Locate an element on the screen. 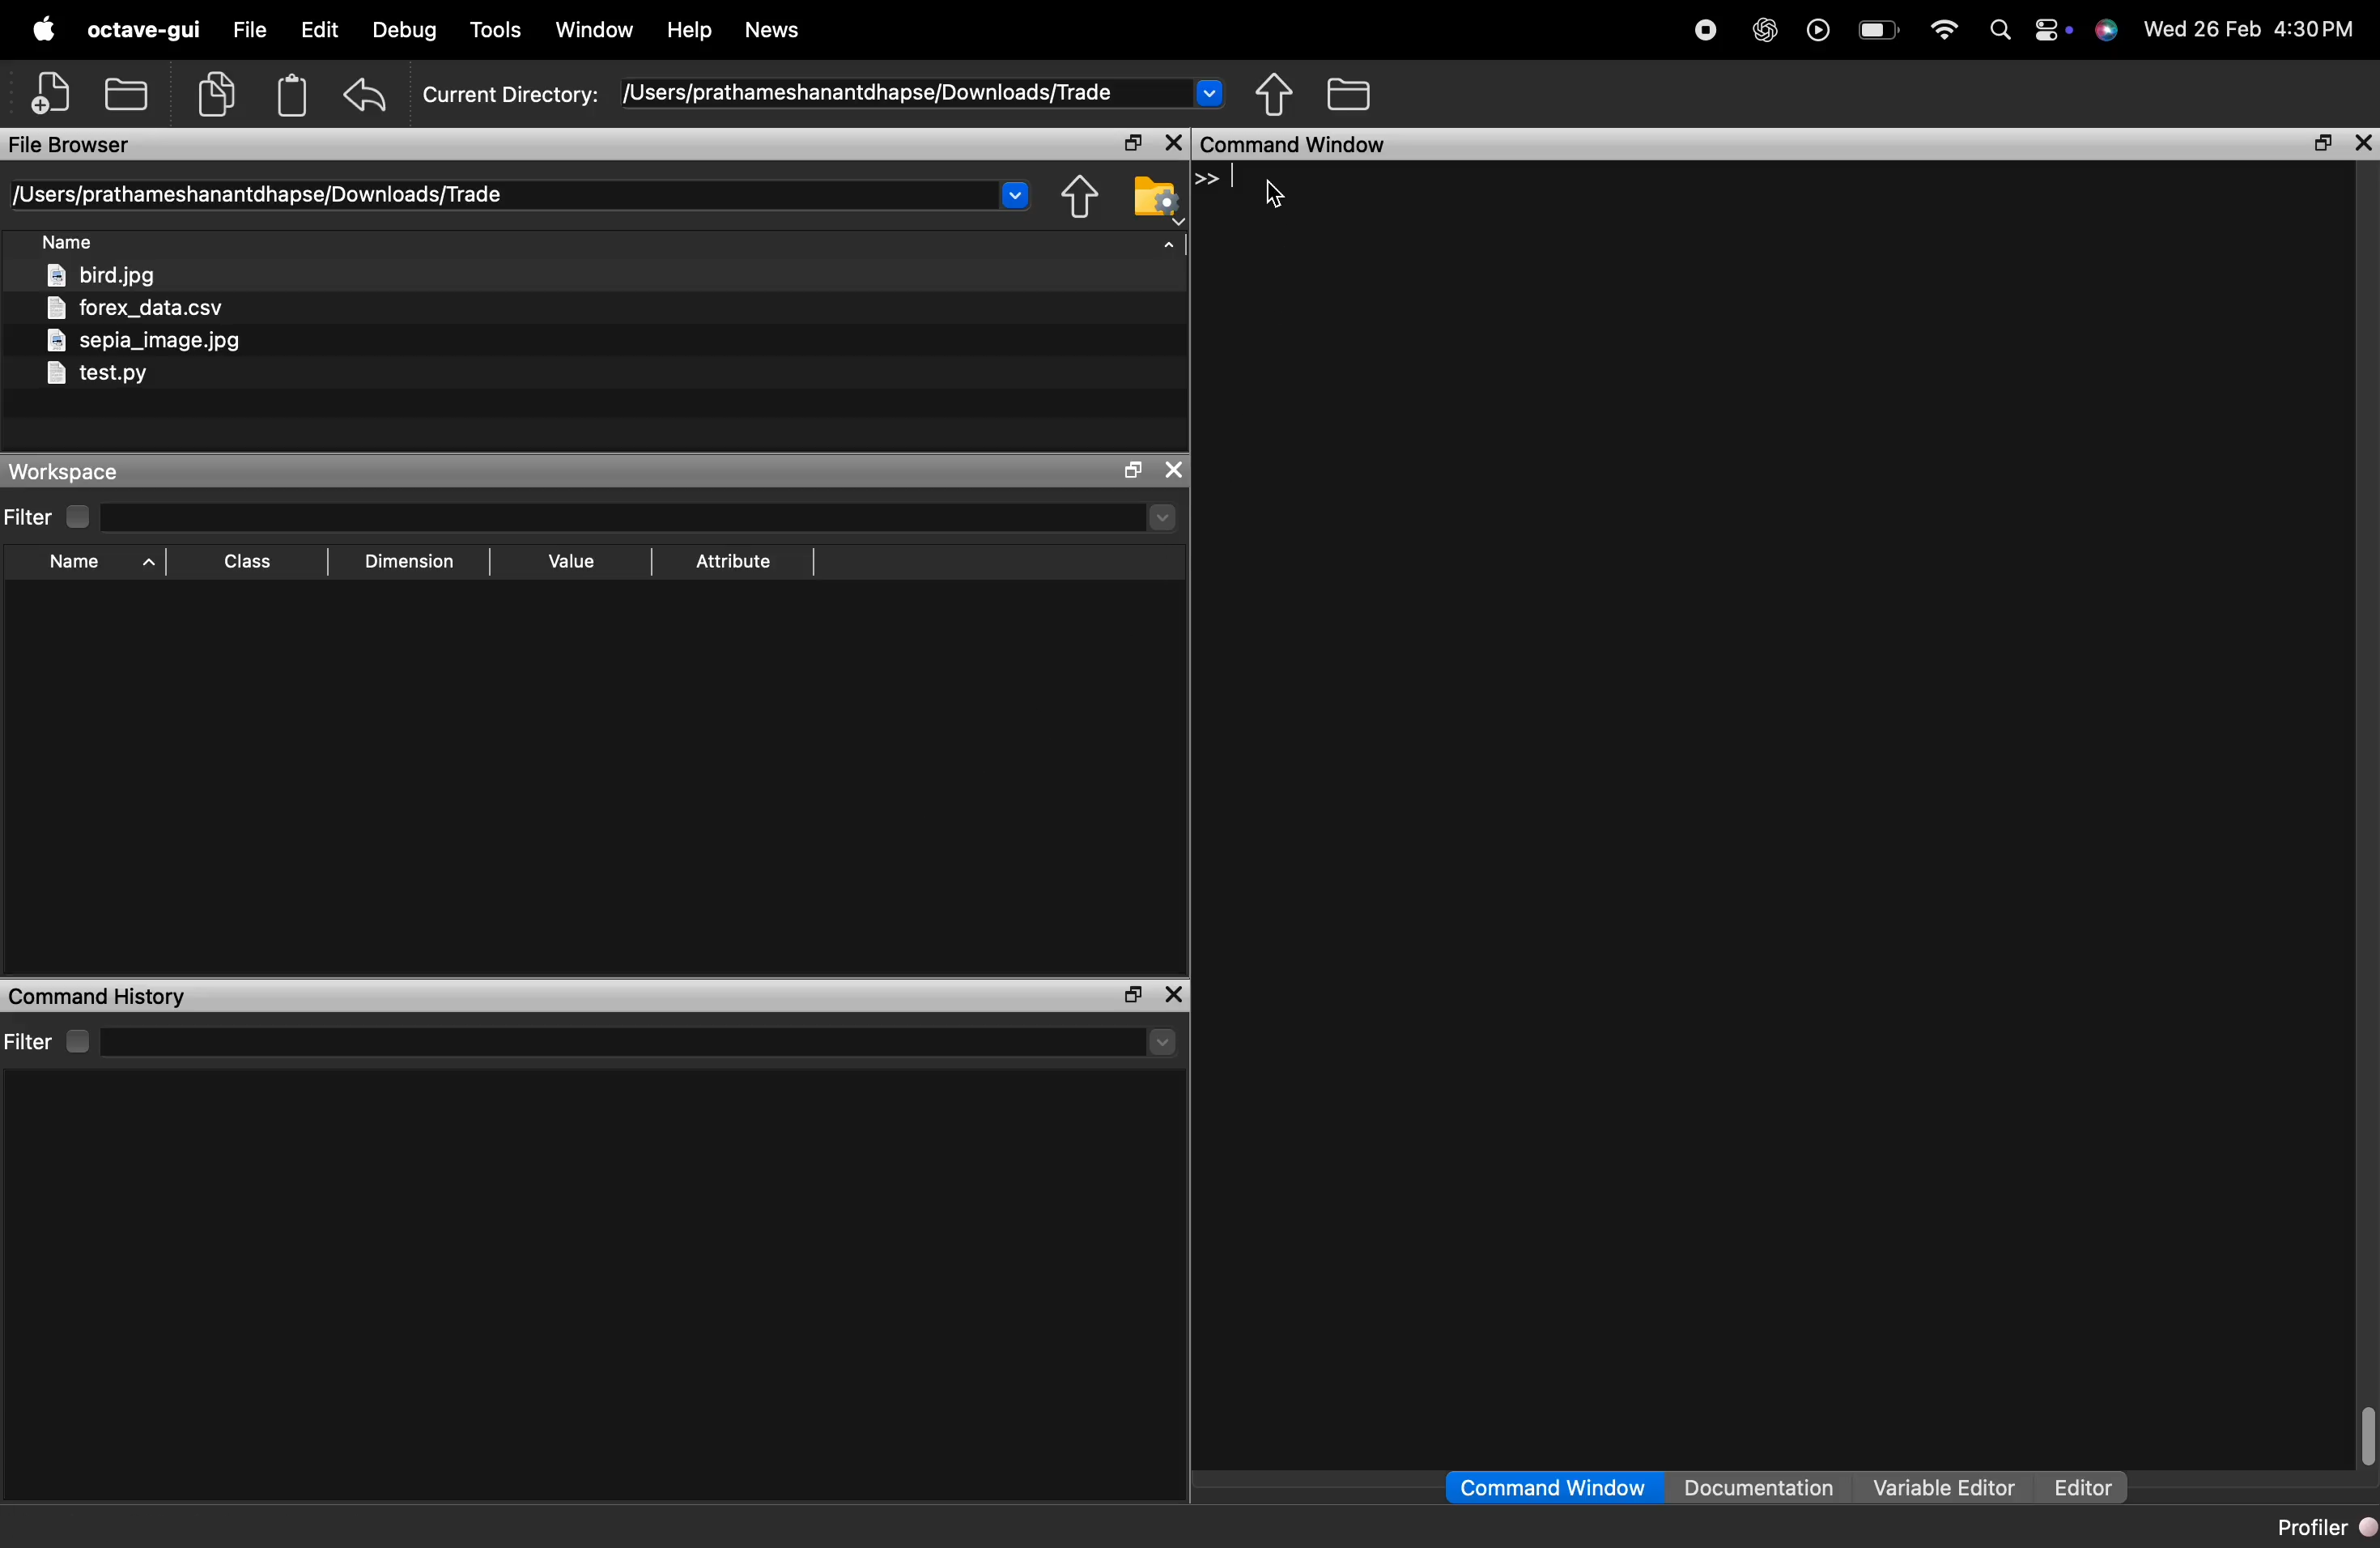  folder is located at coordinates (1350, 93).